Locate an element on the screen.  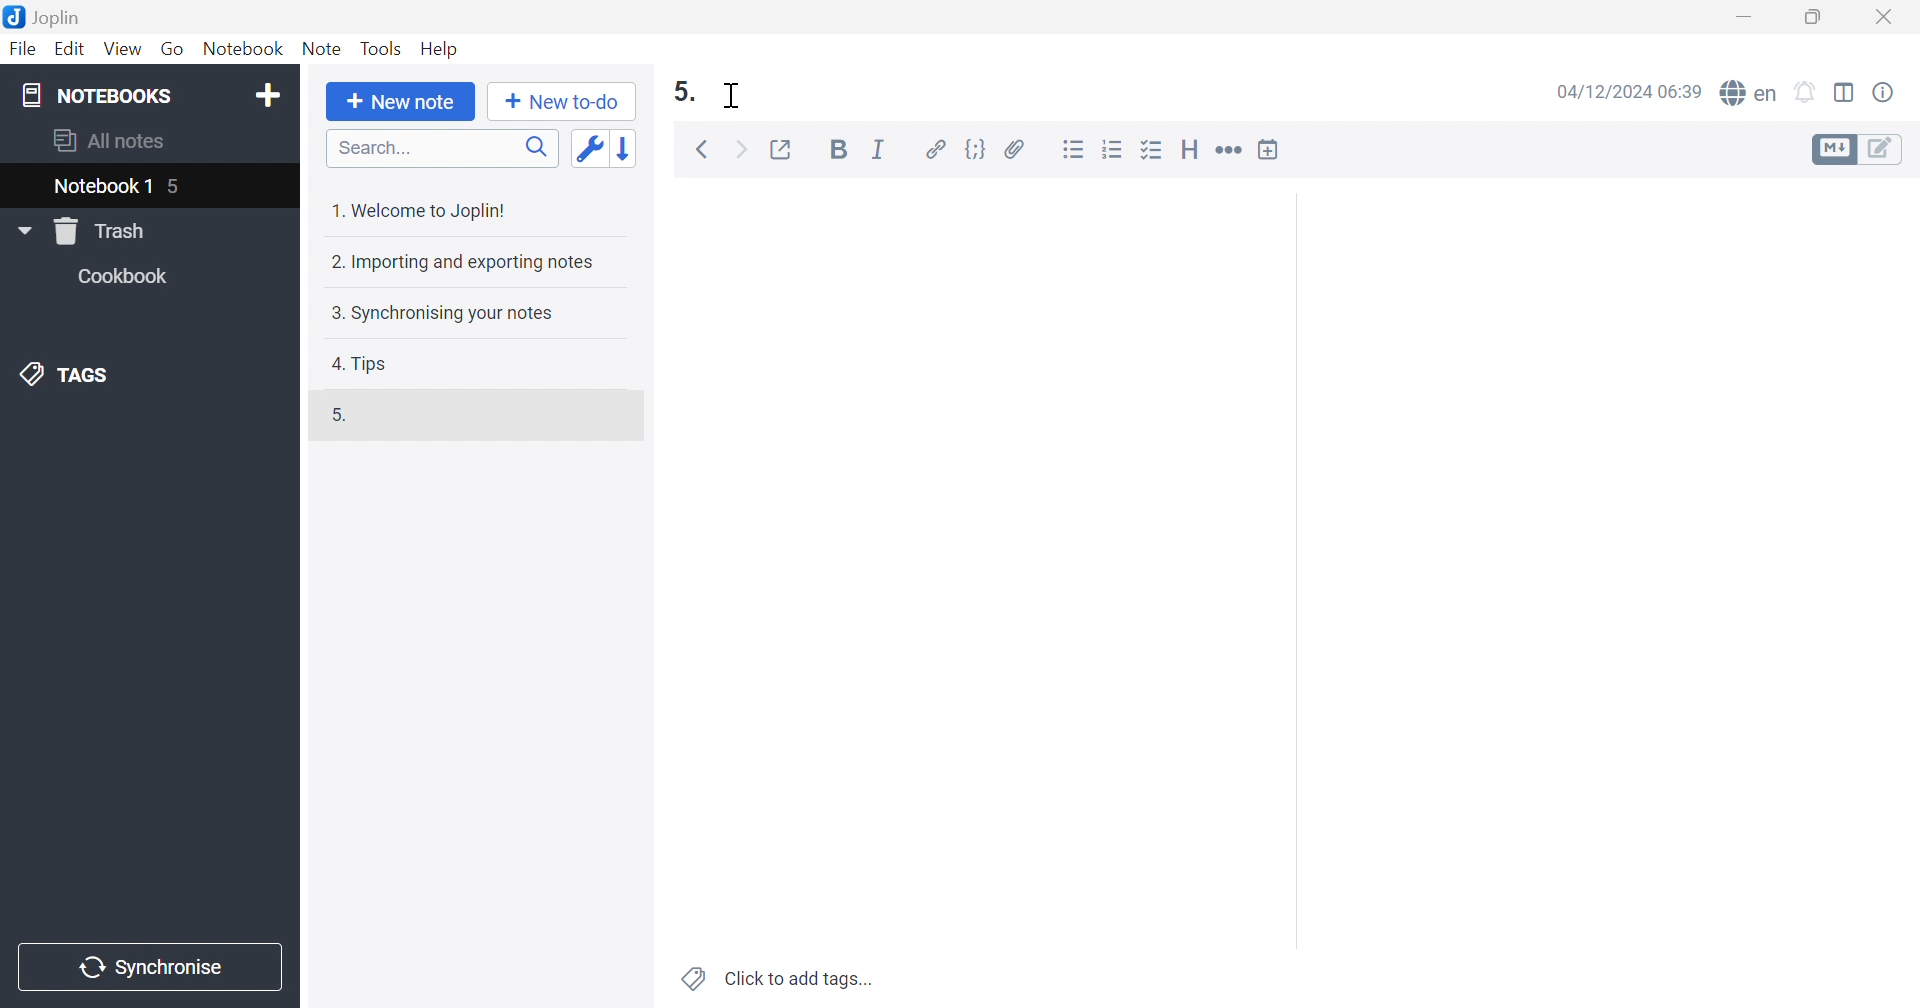
Note properties is located at coordinates (1886, 94).